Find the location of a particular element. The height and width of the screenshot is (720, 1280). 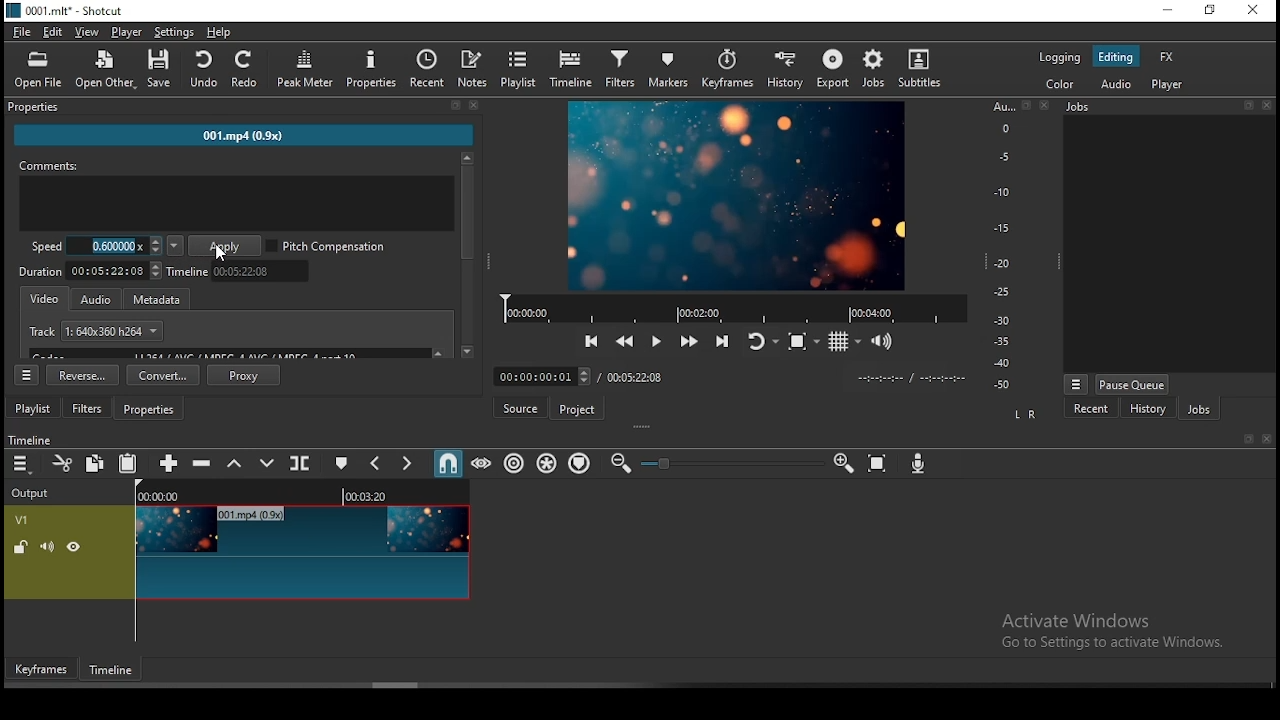

timeline settings is located at coordinates (26, 374).